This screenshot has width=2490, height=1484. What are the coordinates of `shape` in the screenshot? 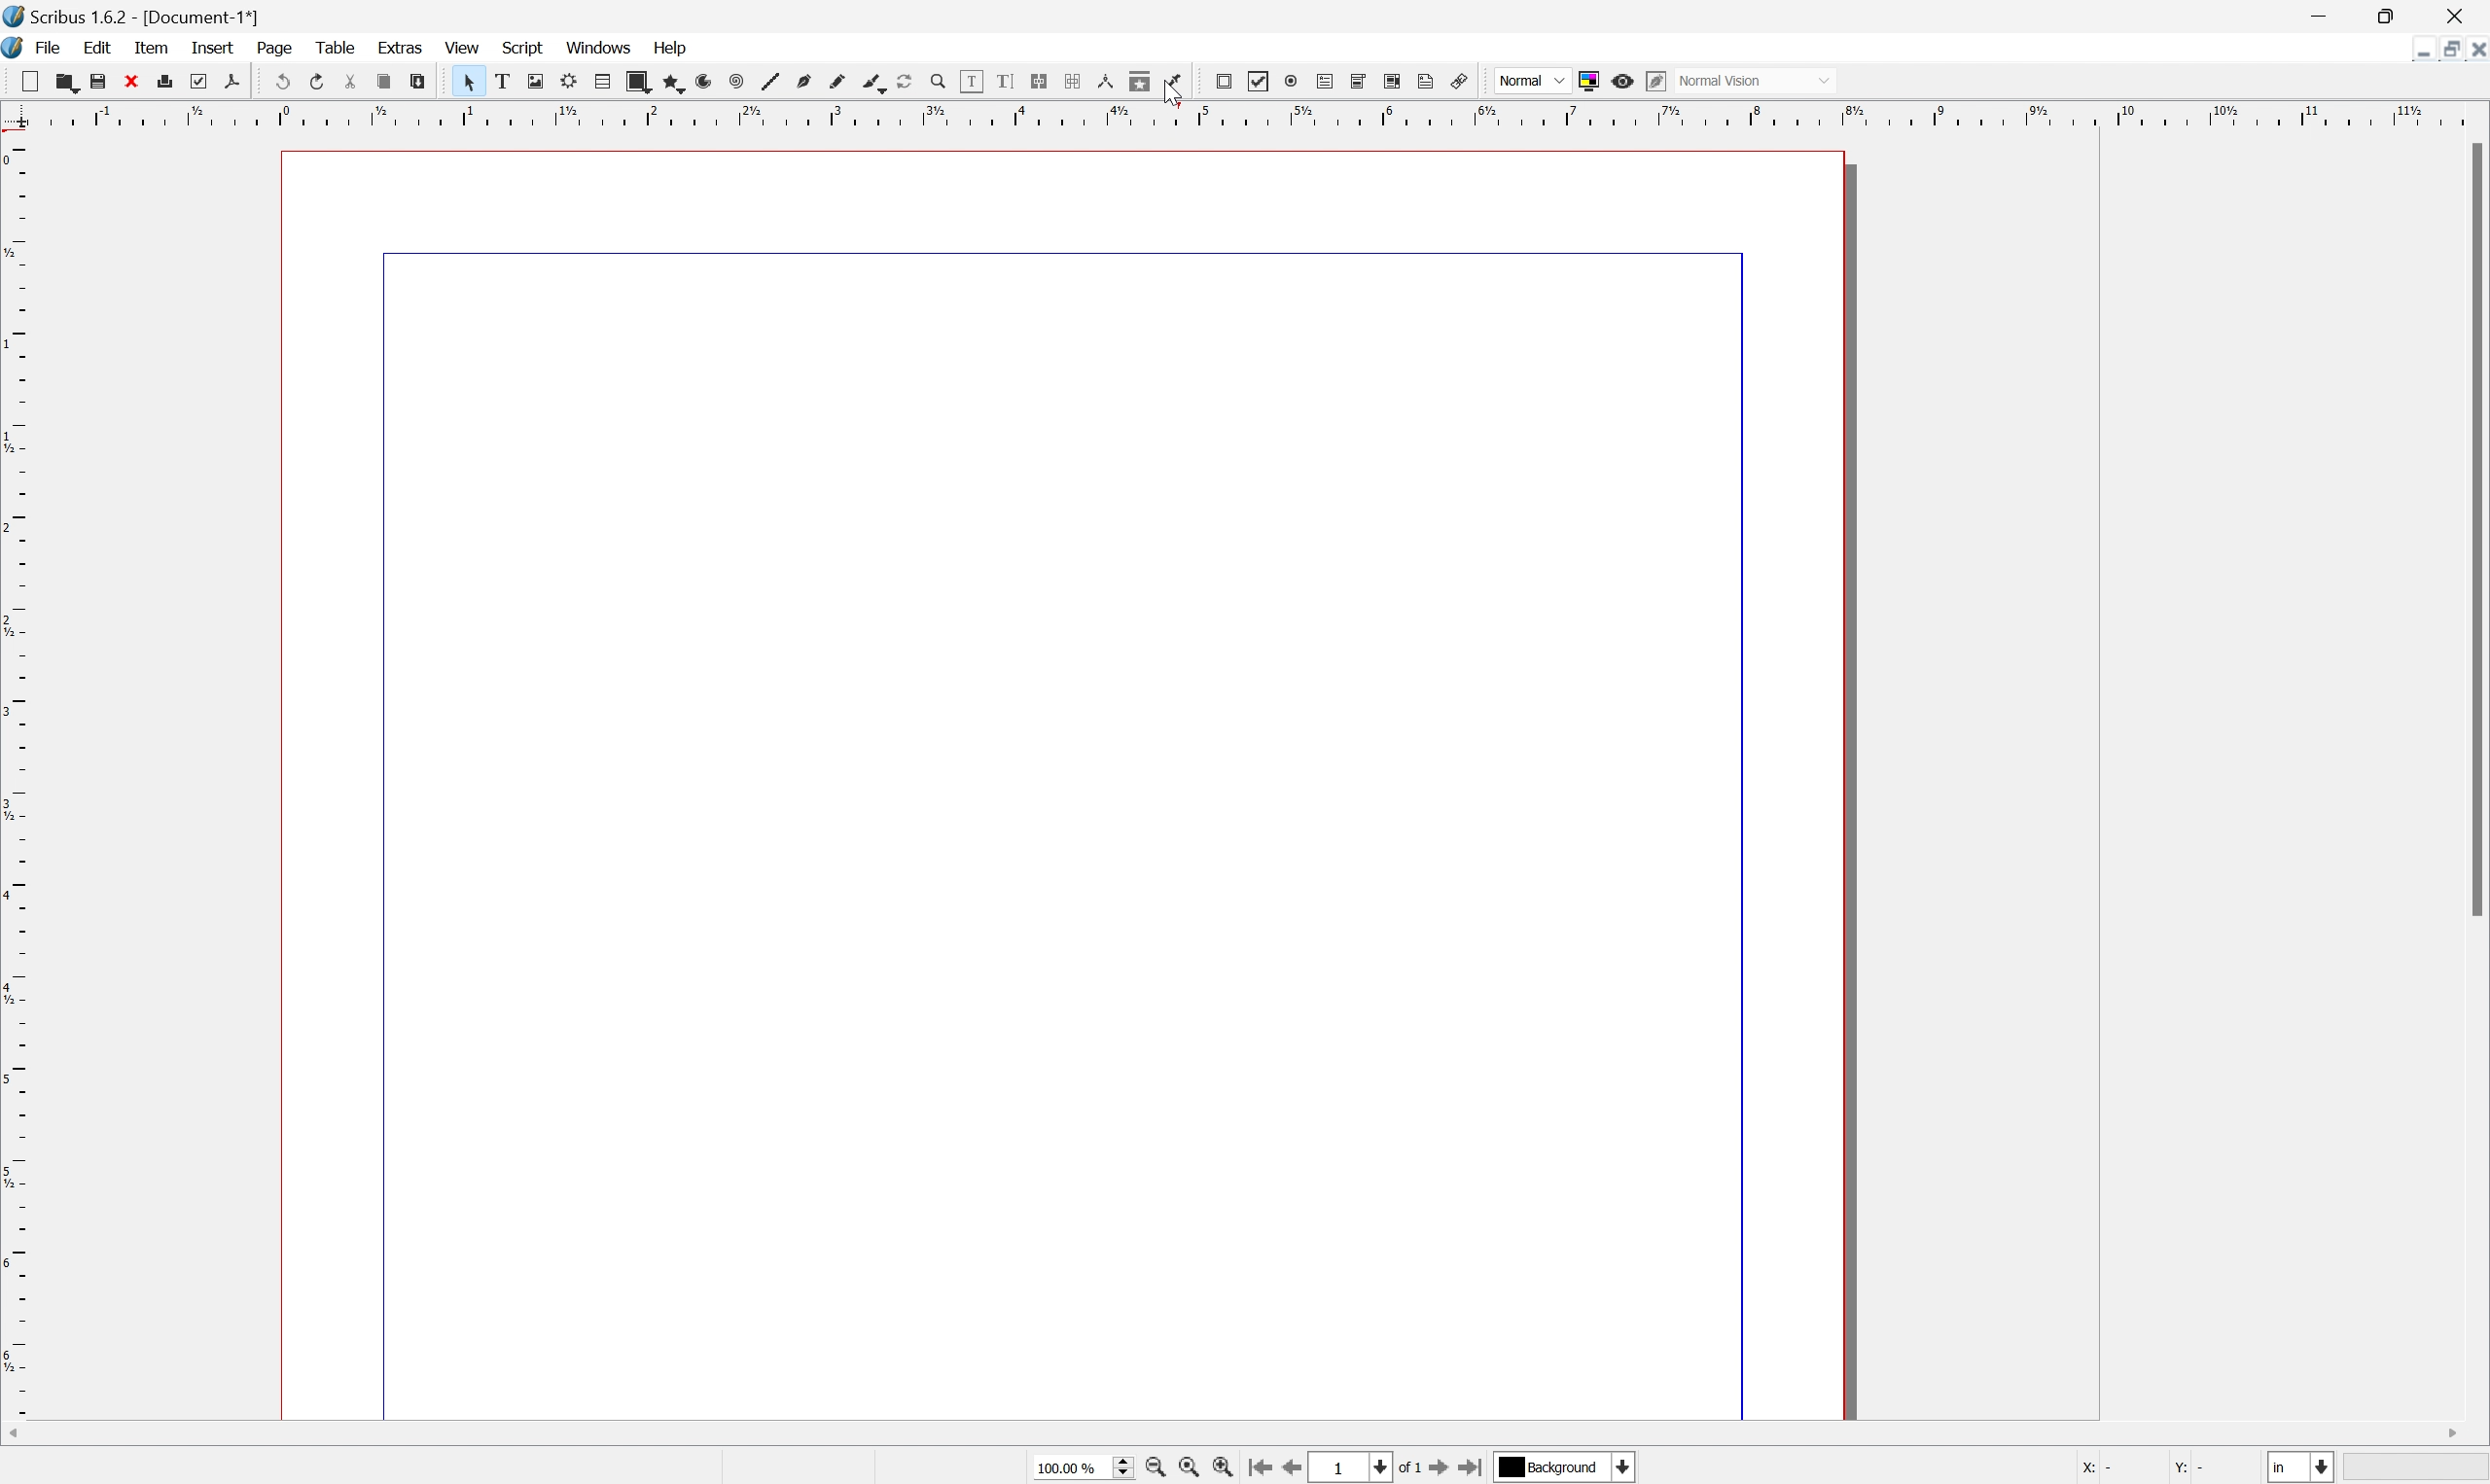 It's located at (637, 80).